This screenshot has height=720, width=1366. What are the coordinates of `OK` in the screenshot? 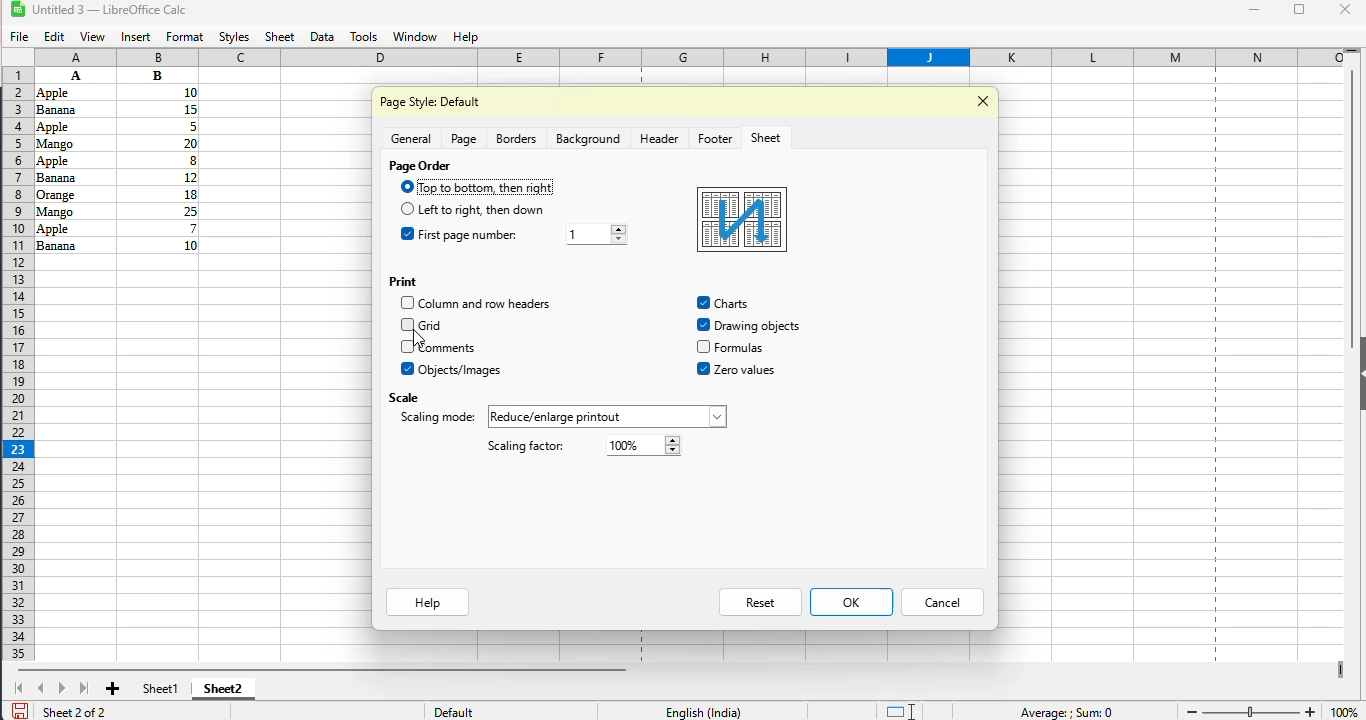 It's located at (851, 602).